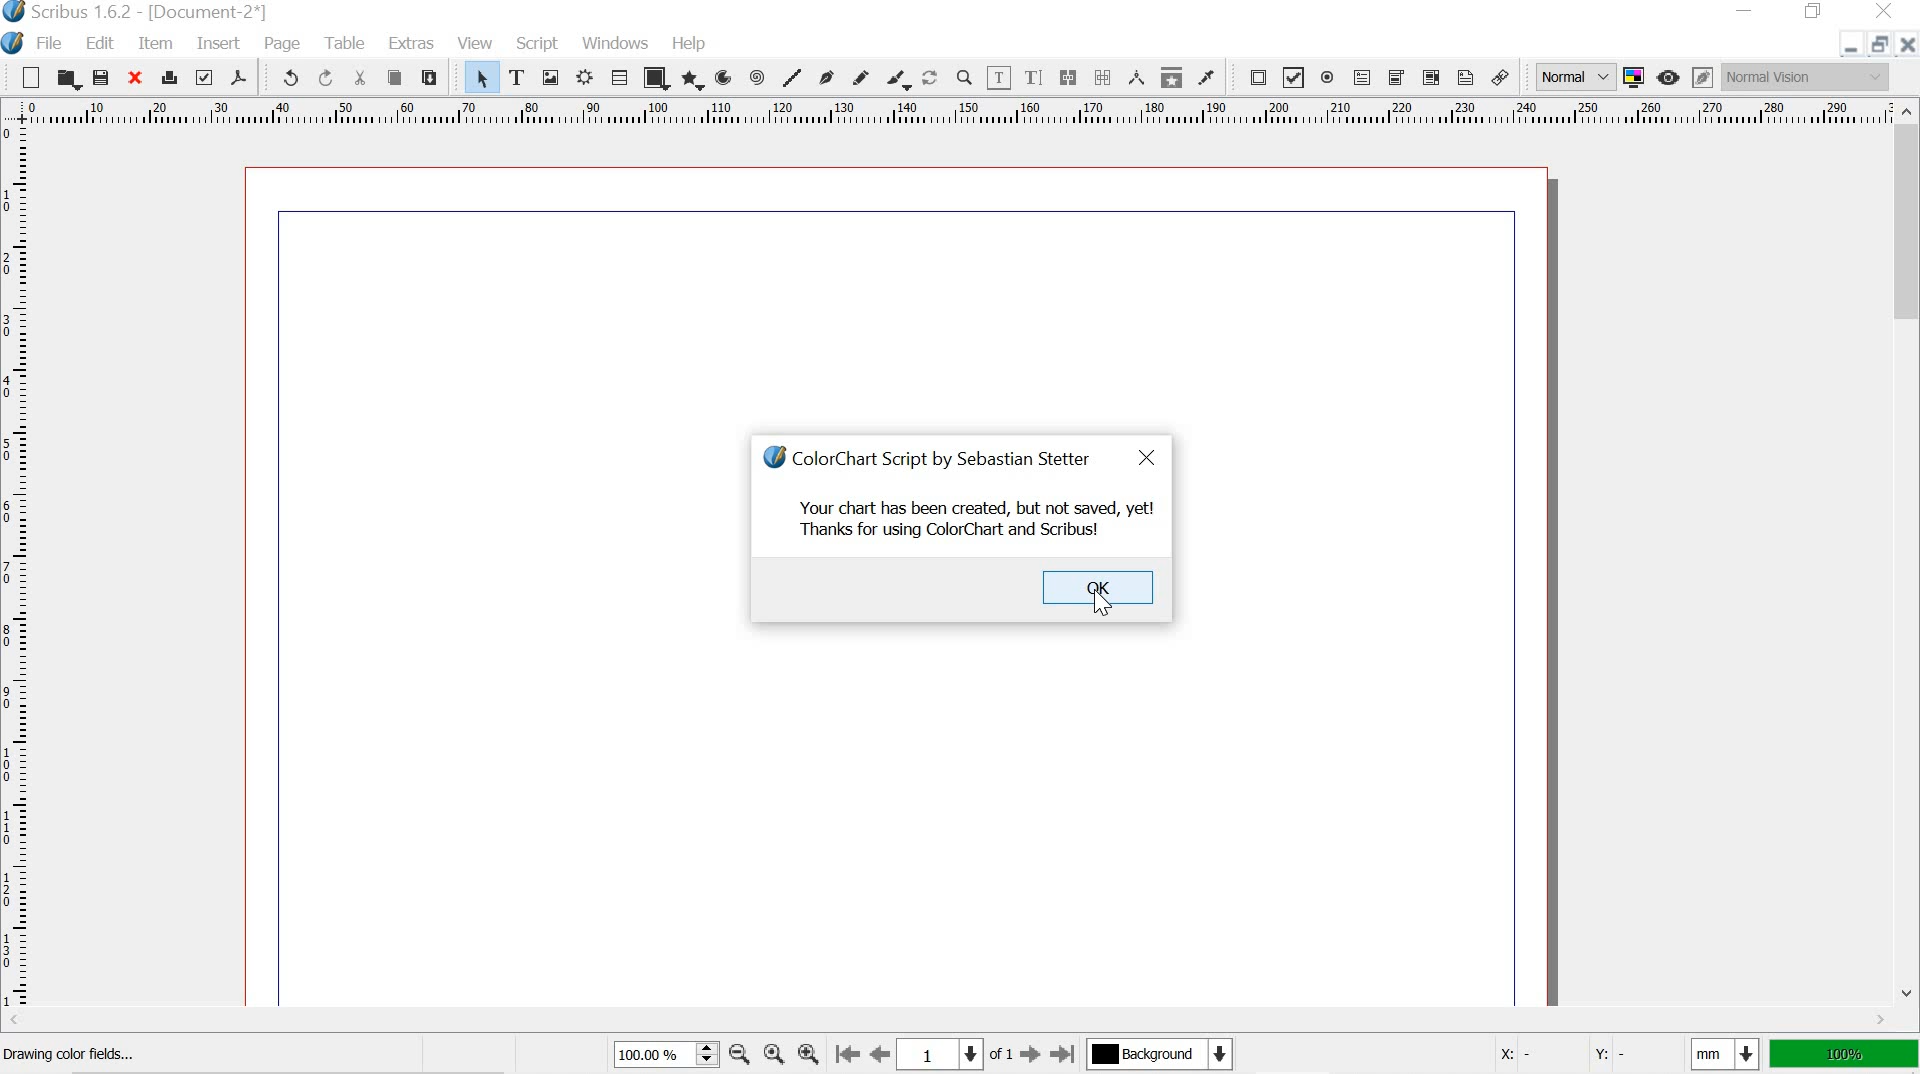 This screenshot has height=1074, width=1920. What do you see at coordinates (1028, 1055) in the screenshot?
I see `Next page` at bounding box center [1028, 1055].